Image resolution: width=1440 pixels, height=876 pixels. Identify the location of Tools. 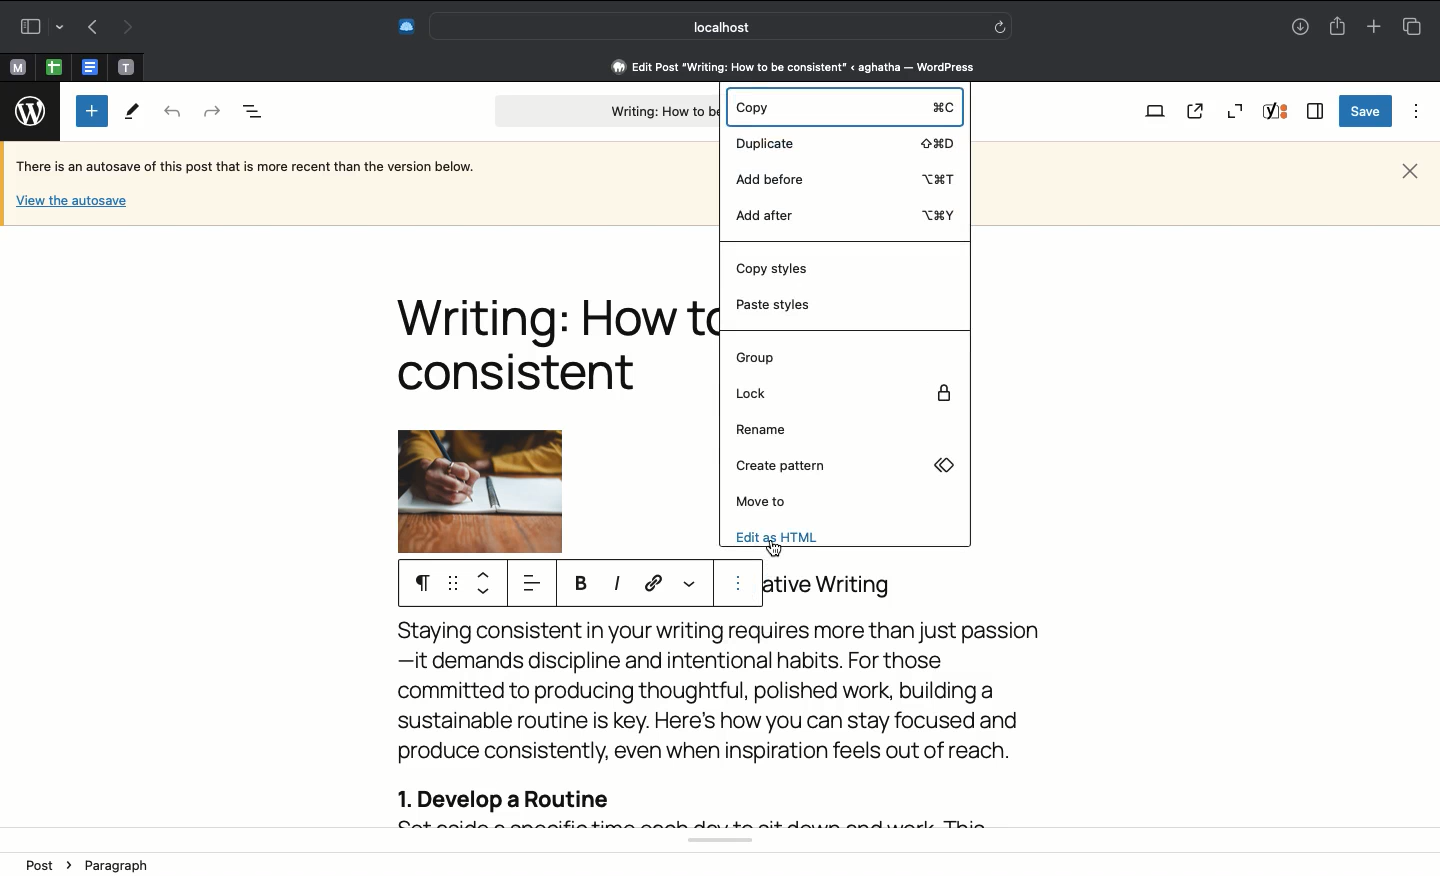
(133, 113).